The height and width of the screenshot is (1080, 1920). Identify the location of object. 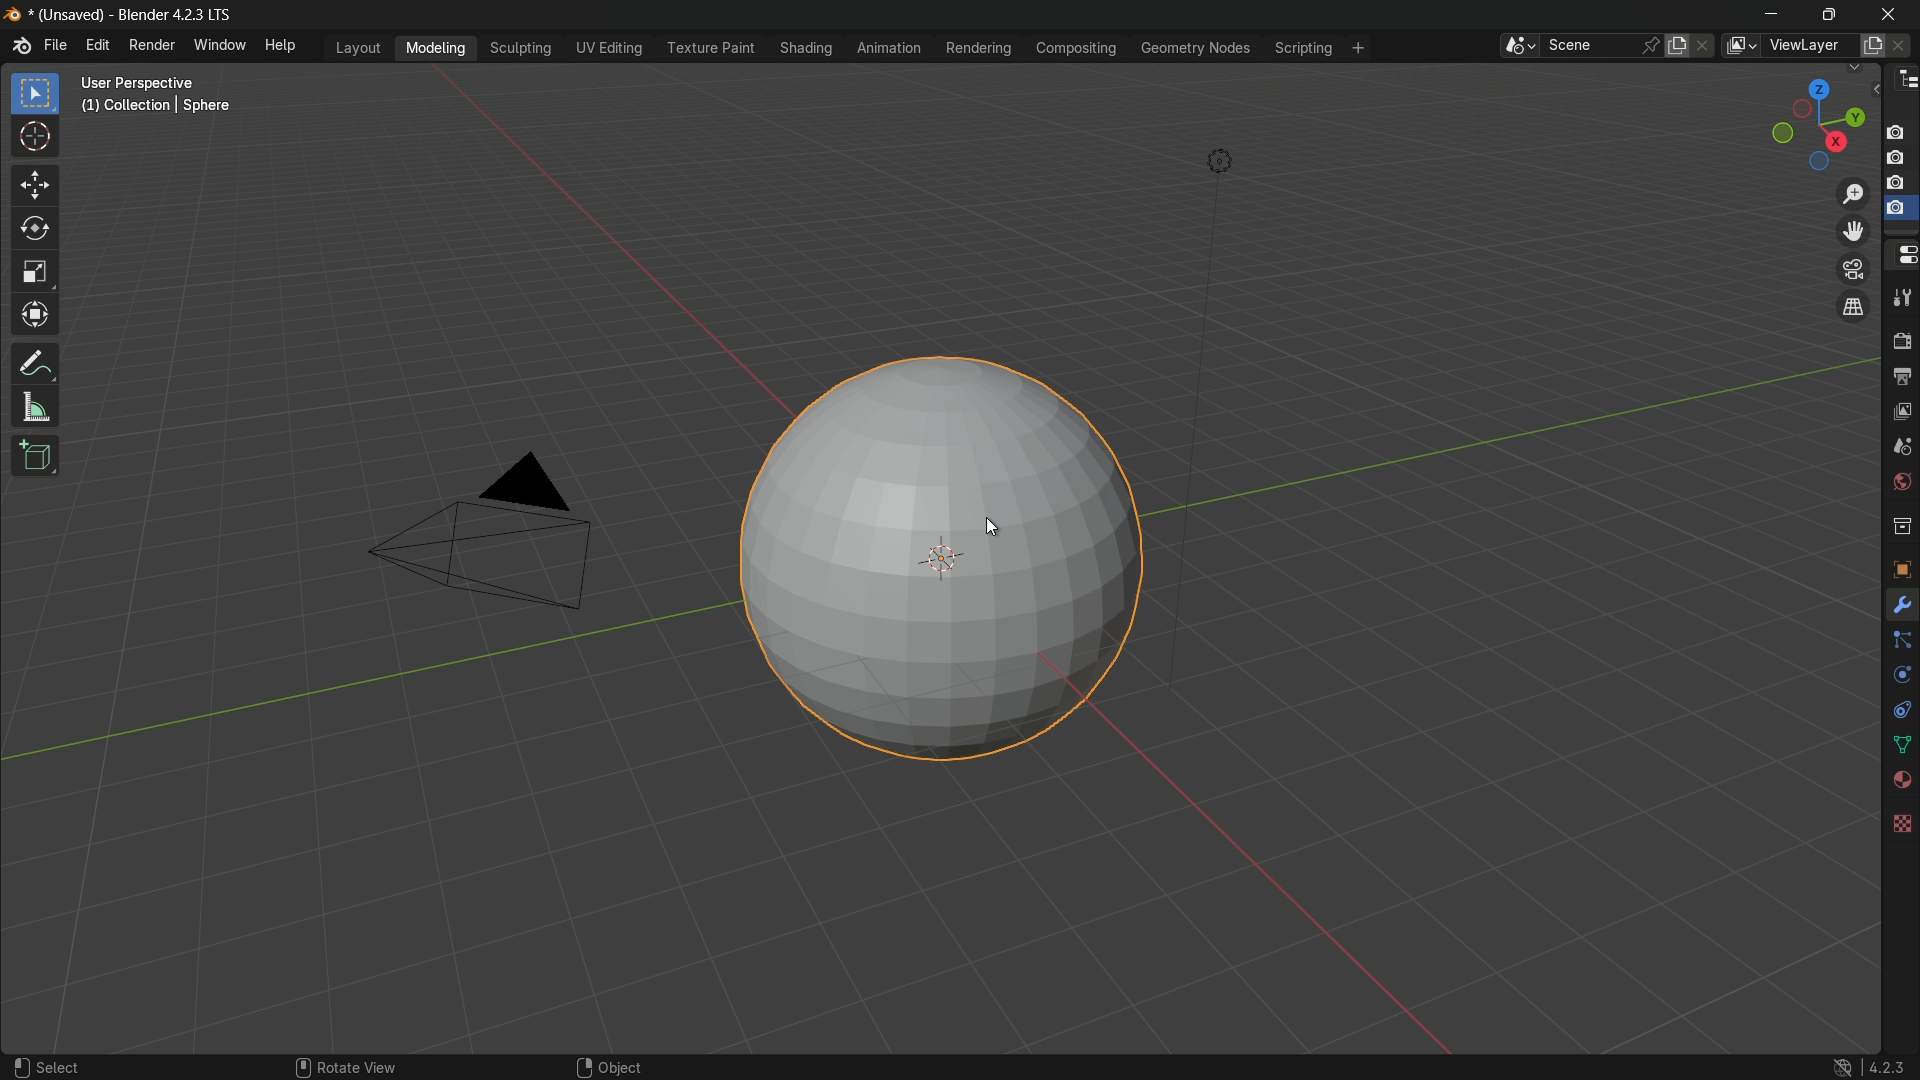
(609, 1061).